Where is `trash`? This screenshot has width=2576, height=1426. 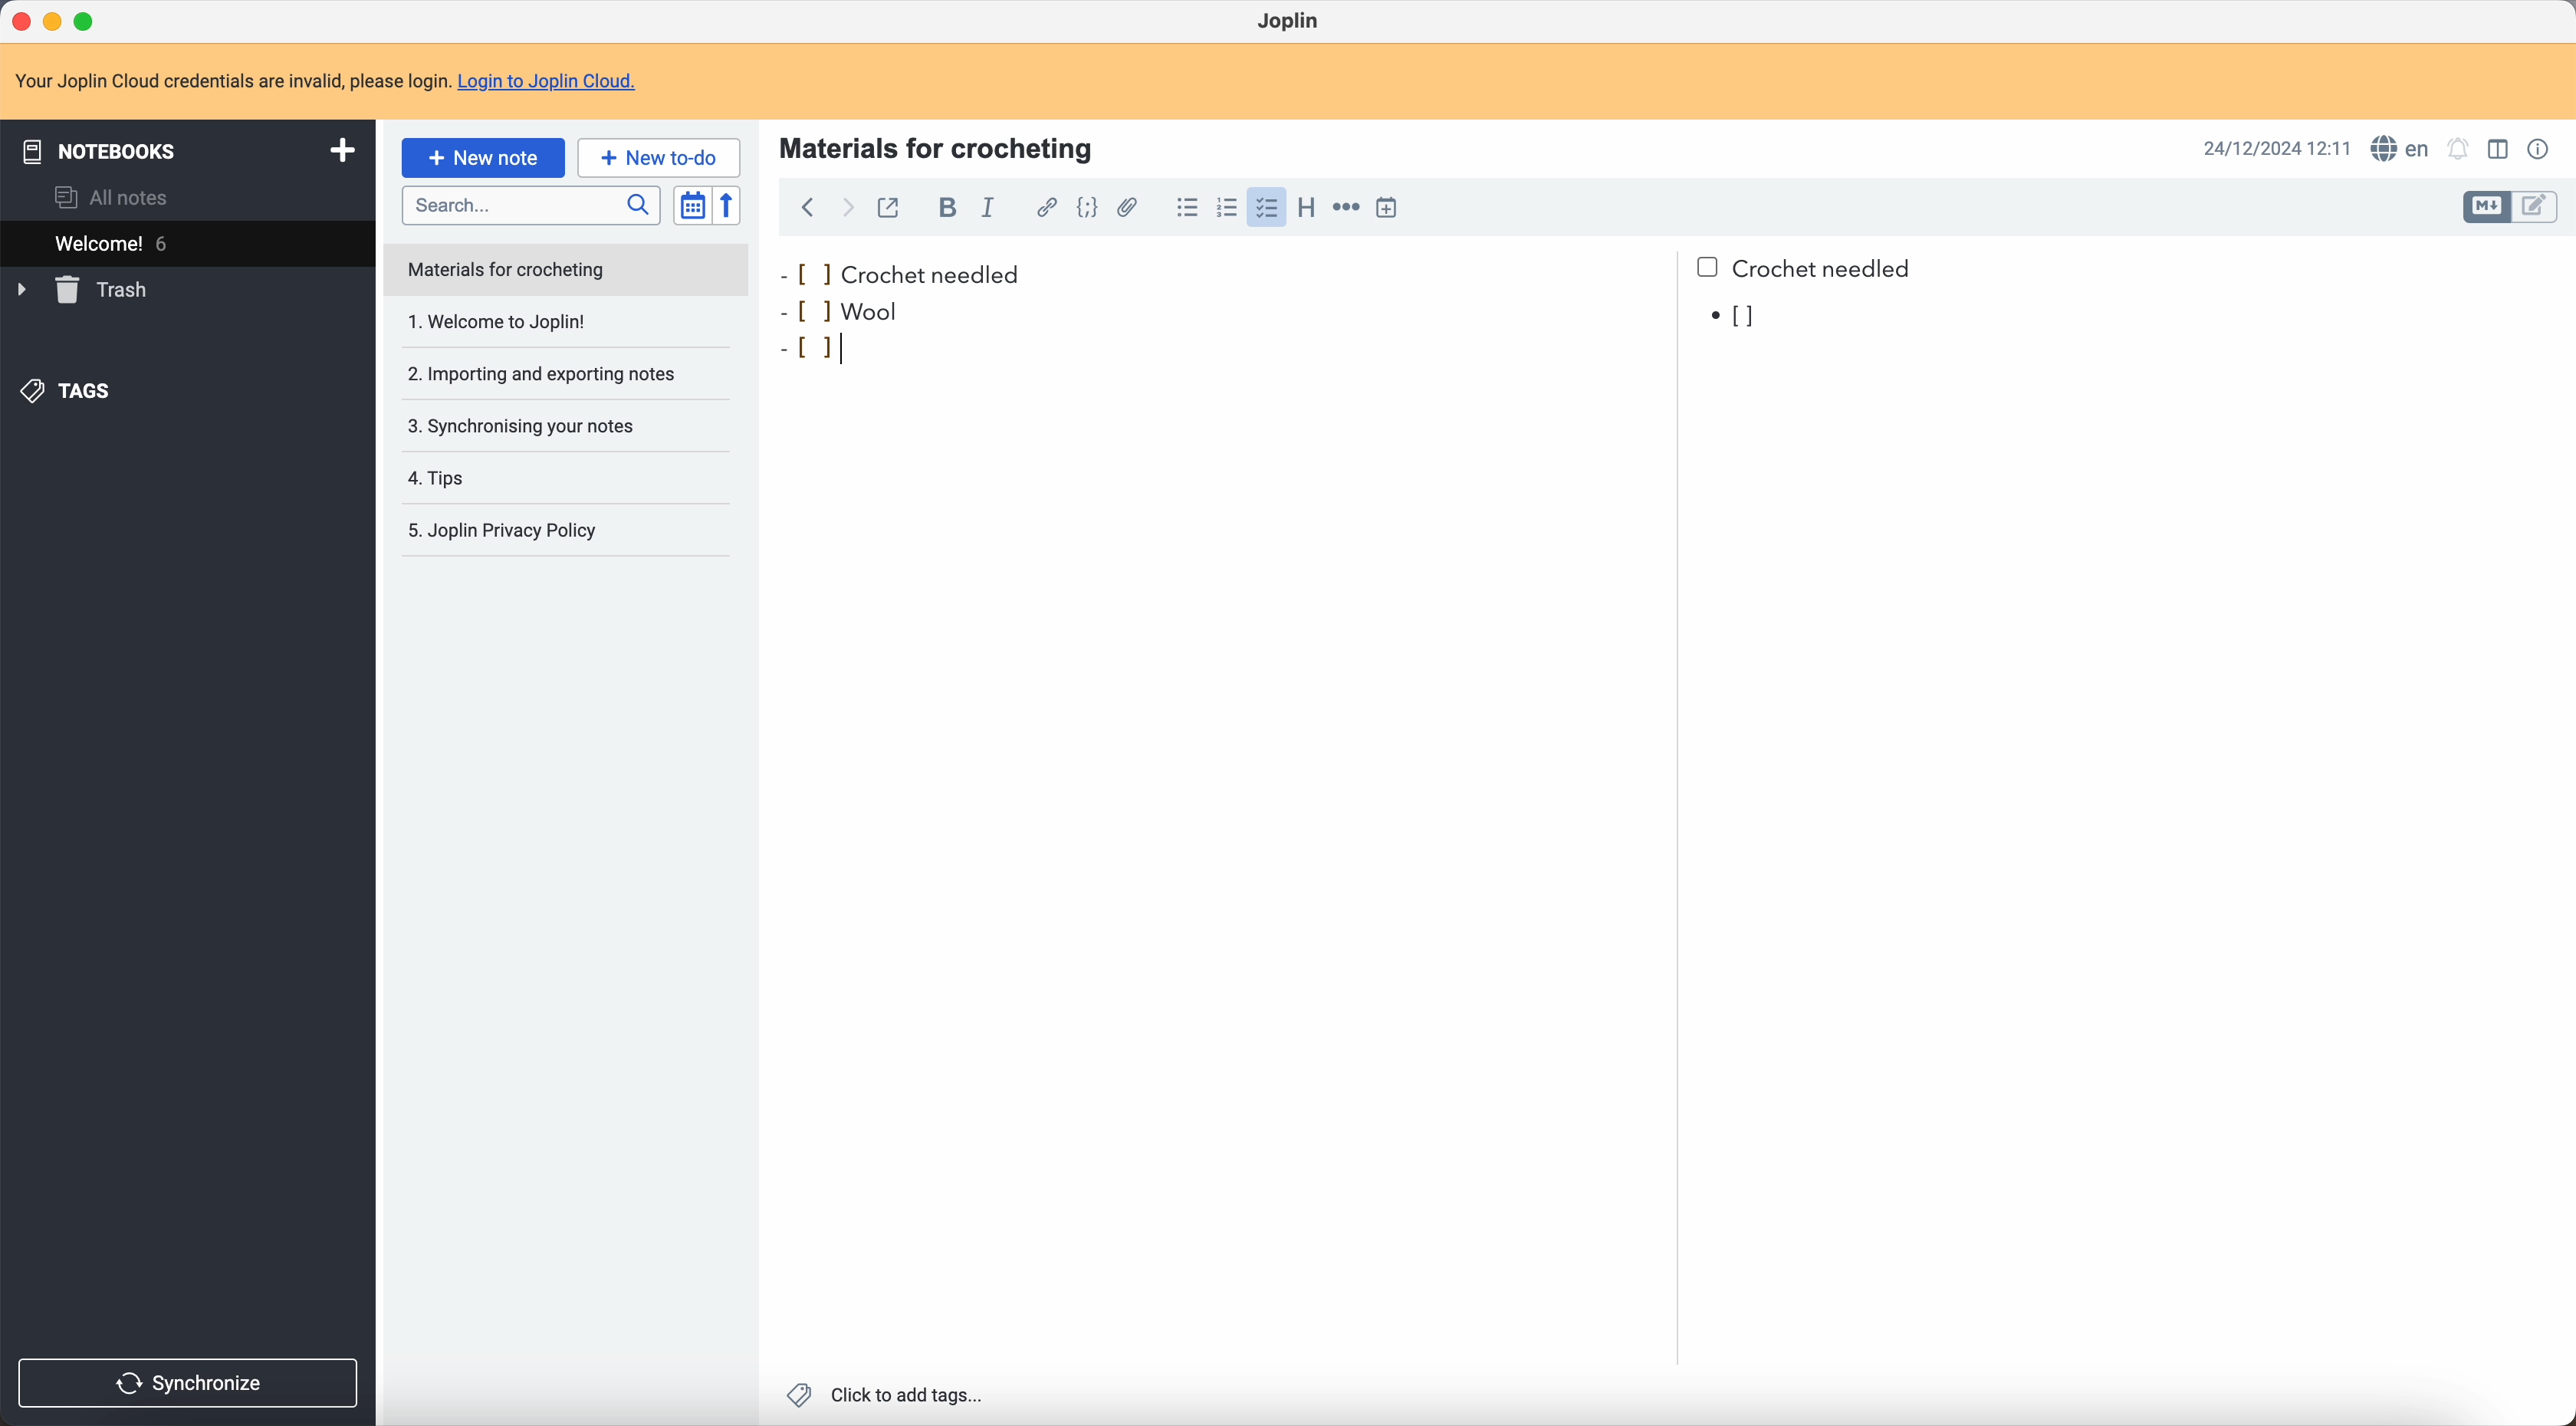 trash is located at coordinates (86, 290).